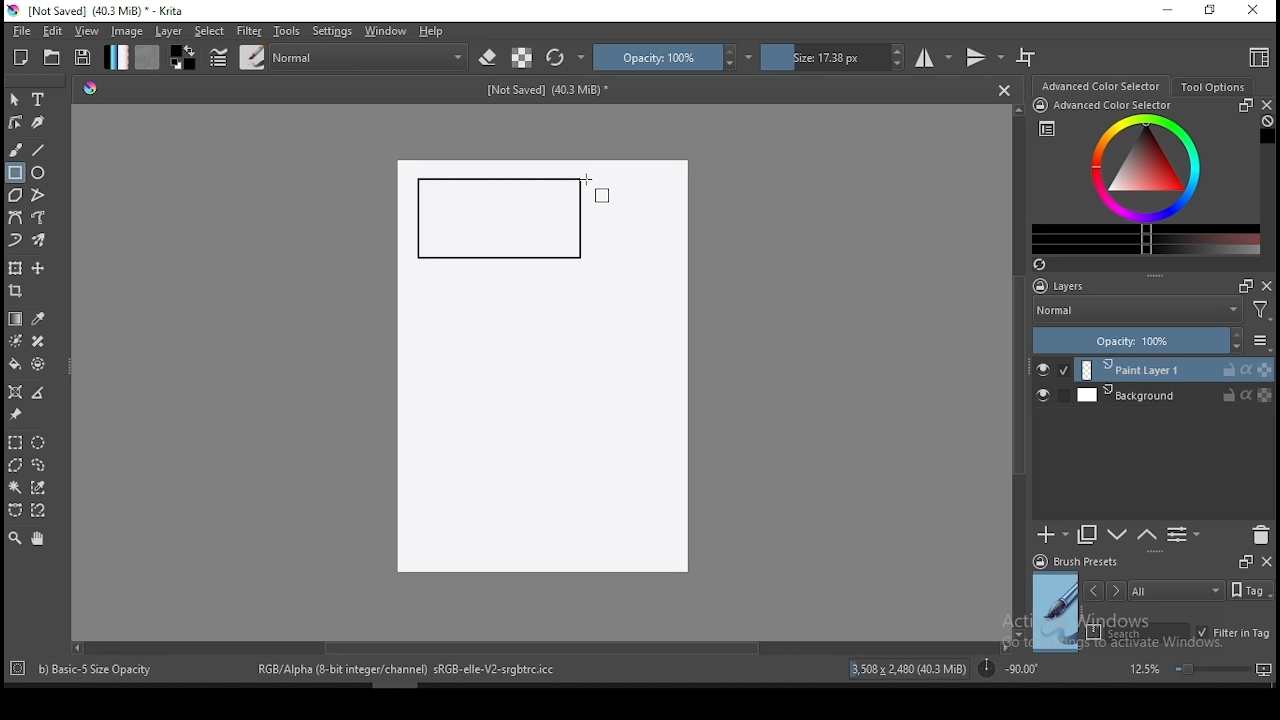 The image size is (1280, 720). I want to click on advance color selector, so click(1103, 85).